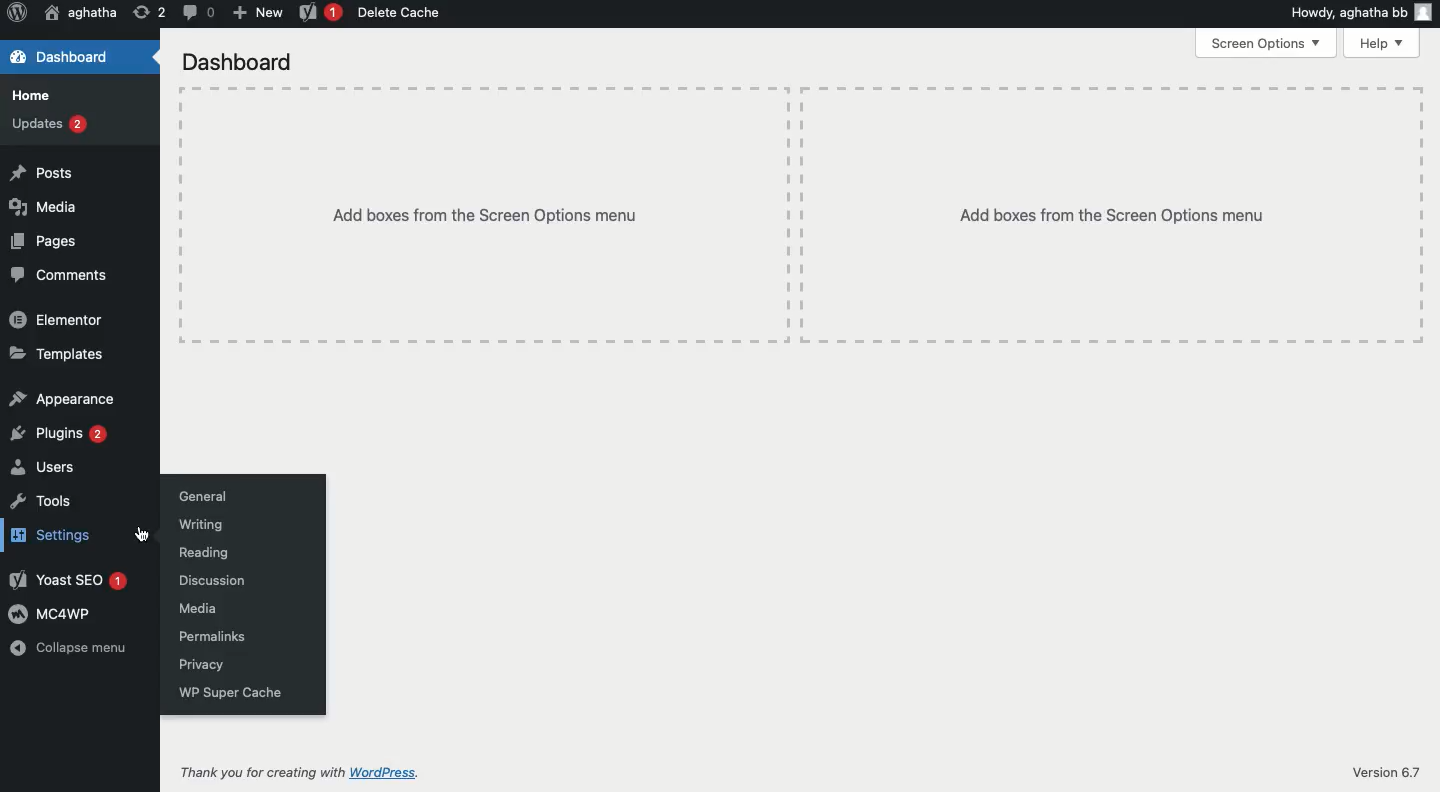  I want to click on Screen options, so click(1266, 45).